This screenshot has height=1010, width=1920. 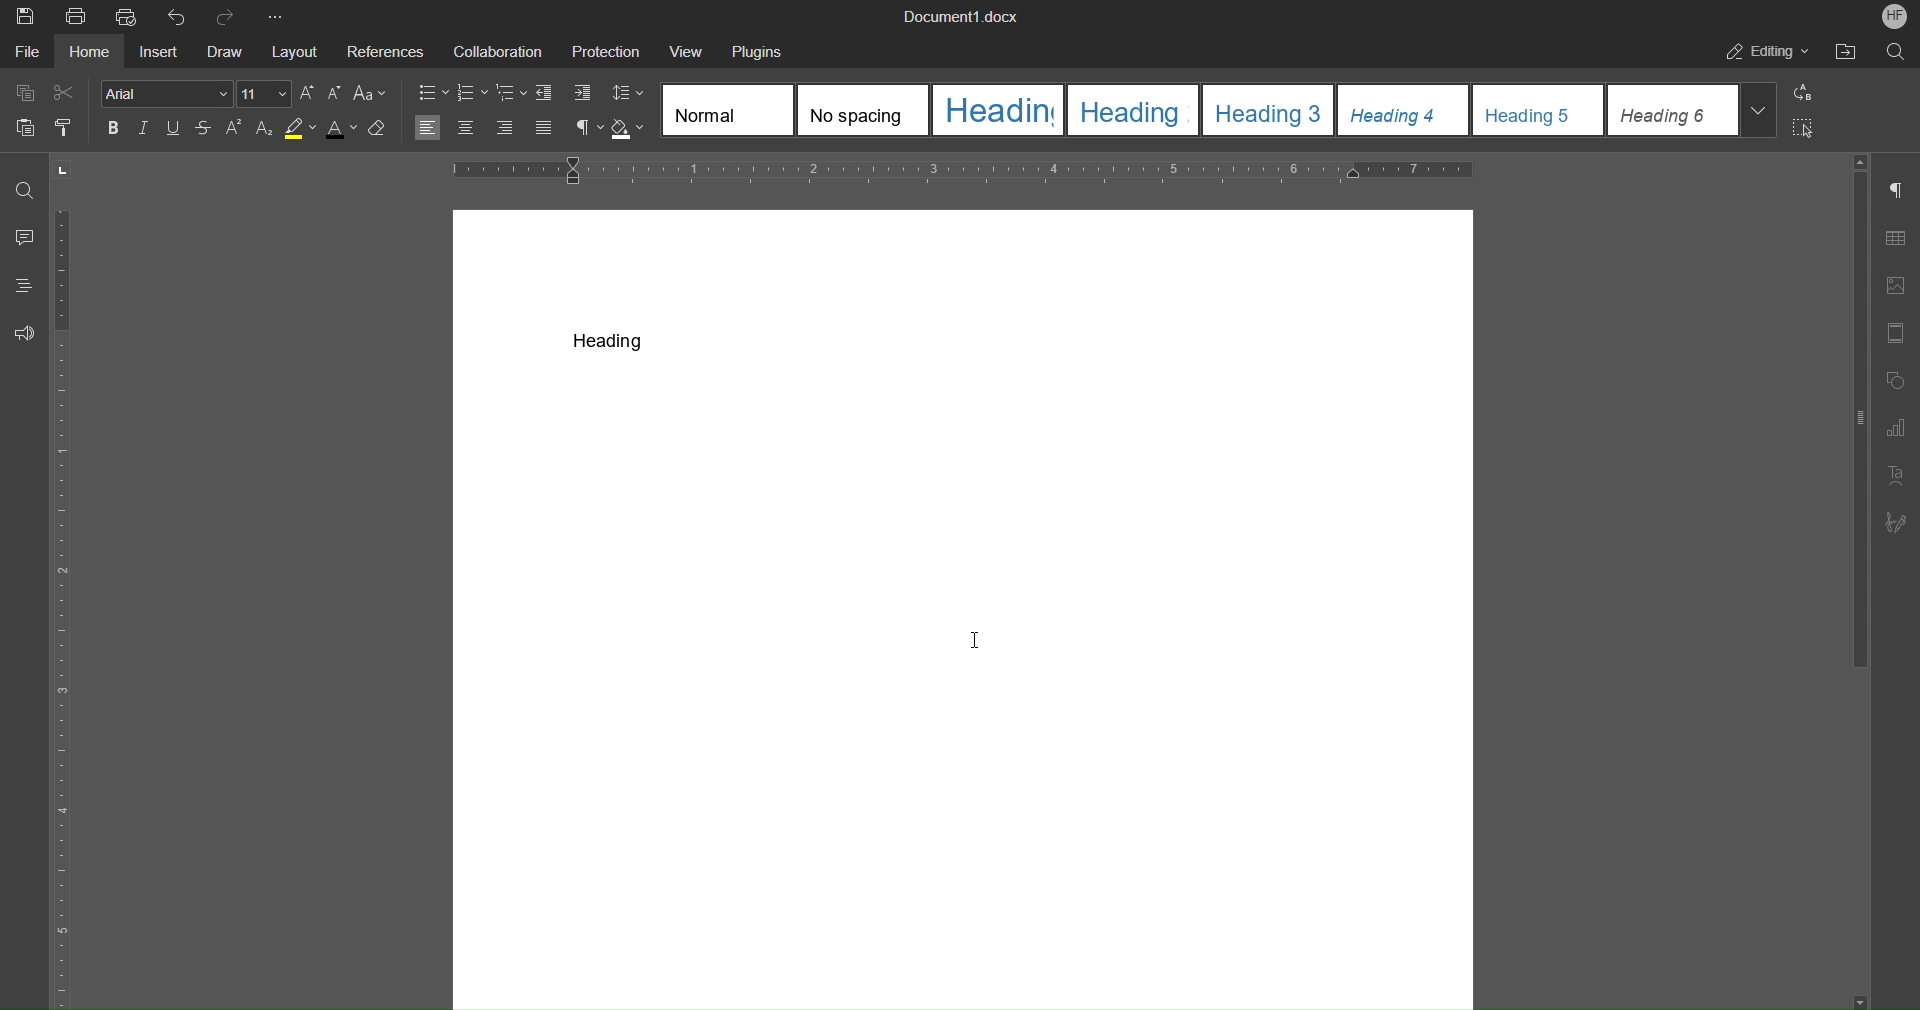 I want to click on Vertical Ruler, so click(x=69, y=605).